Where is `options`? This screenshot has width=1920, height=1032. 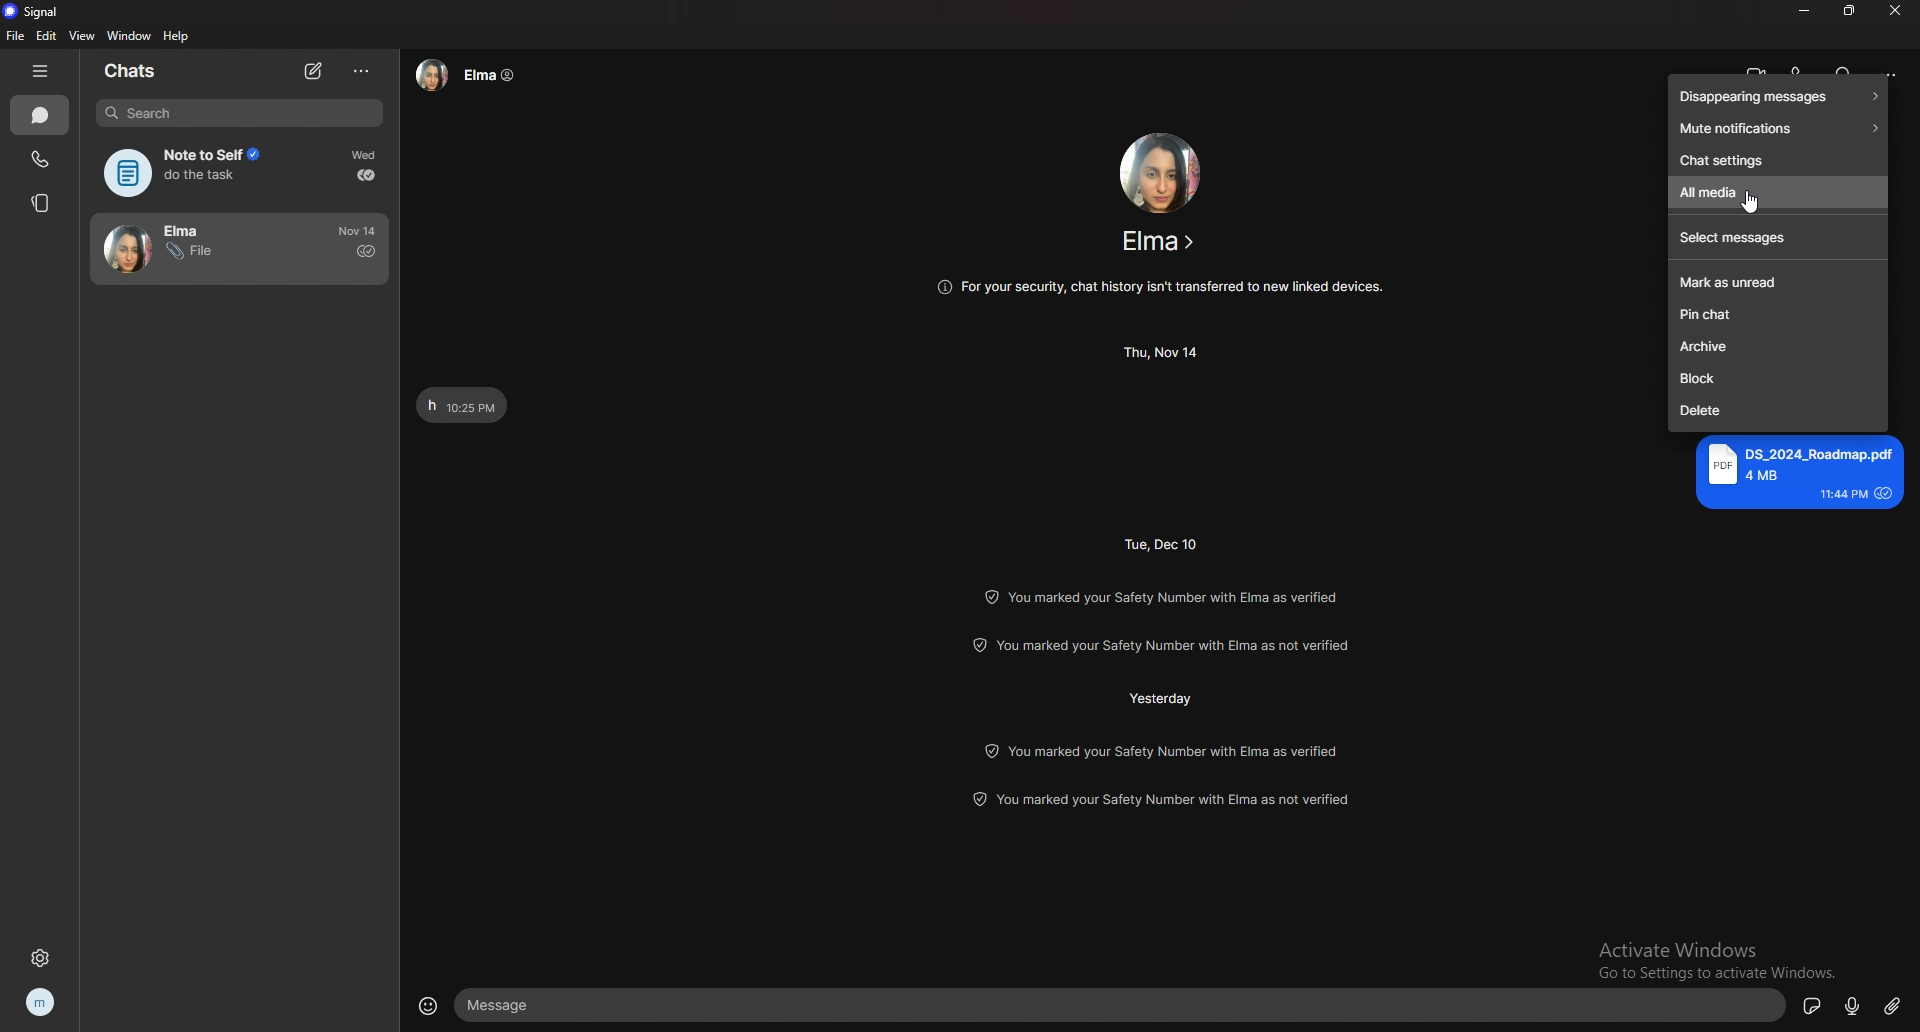
options is located at coordinates (363, 71).